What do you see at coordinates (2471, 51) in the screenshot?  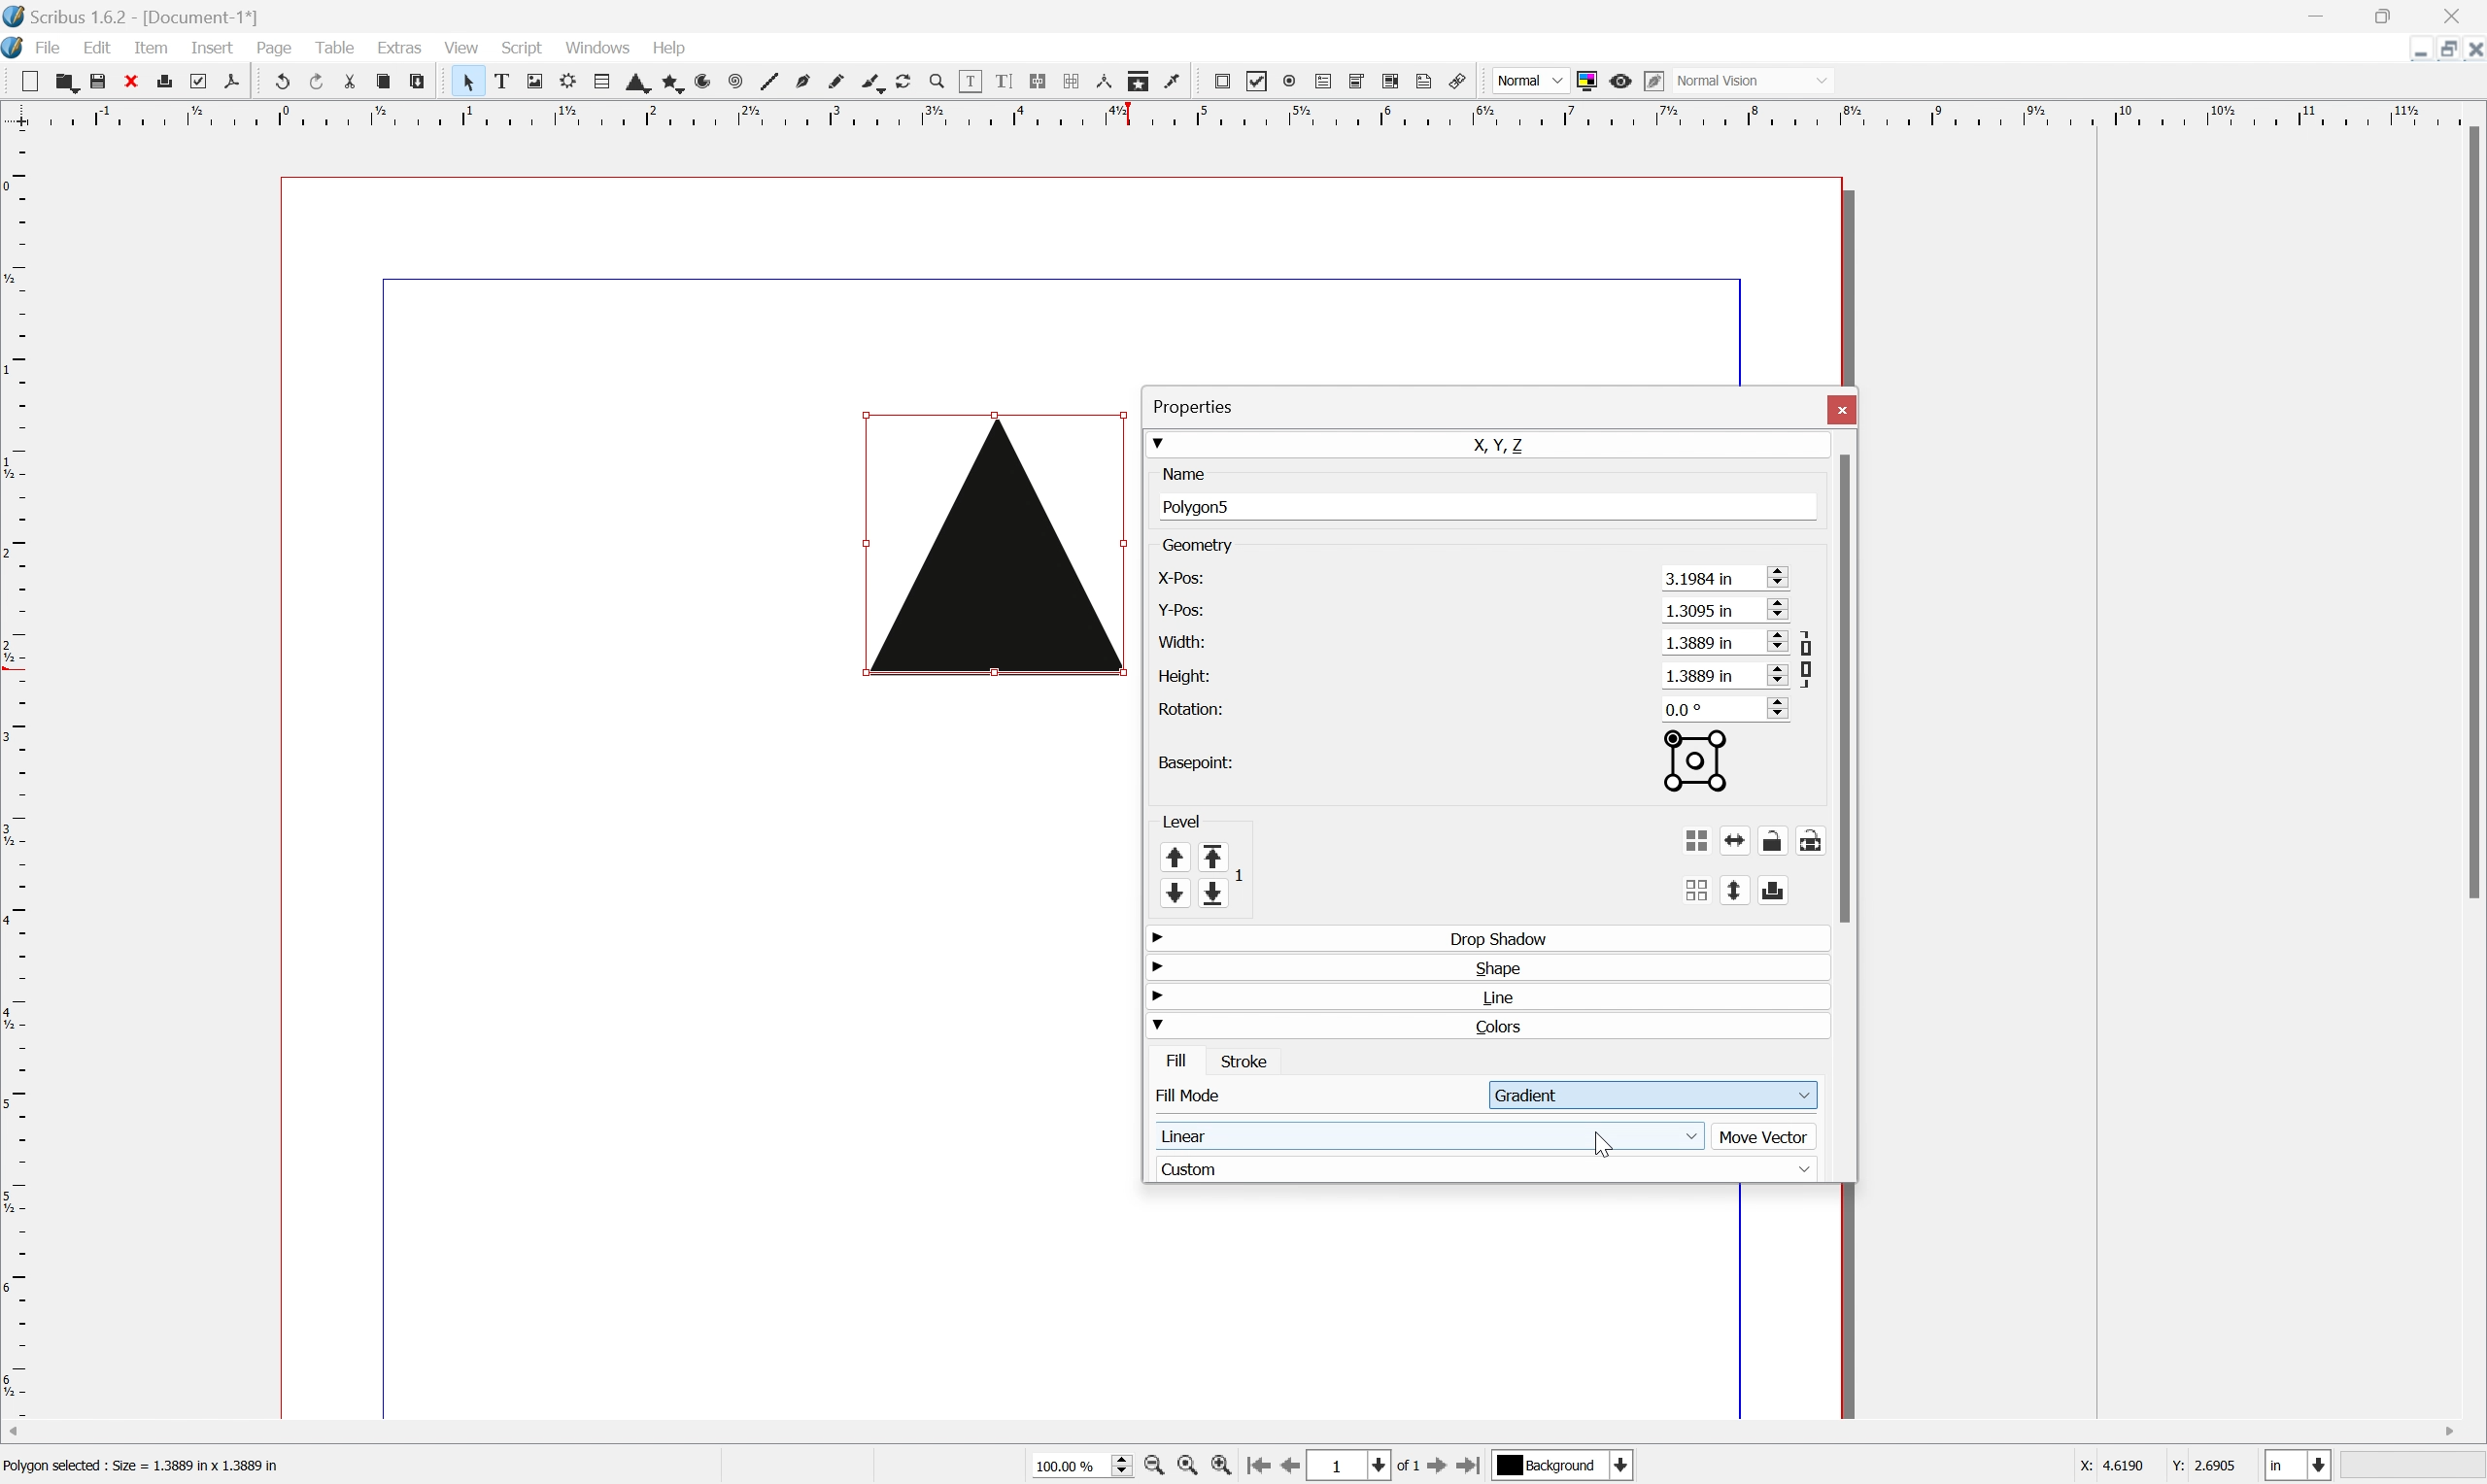 I see `Close` at bounding box center [2471, 51].